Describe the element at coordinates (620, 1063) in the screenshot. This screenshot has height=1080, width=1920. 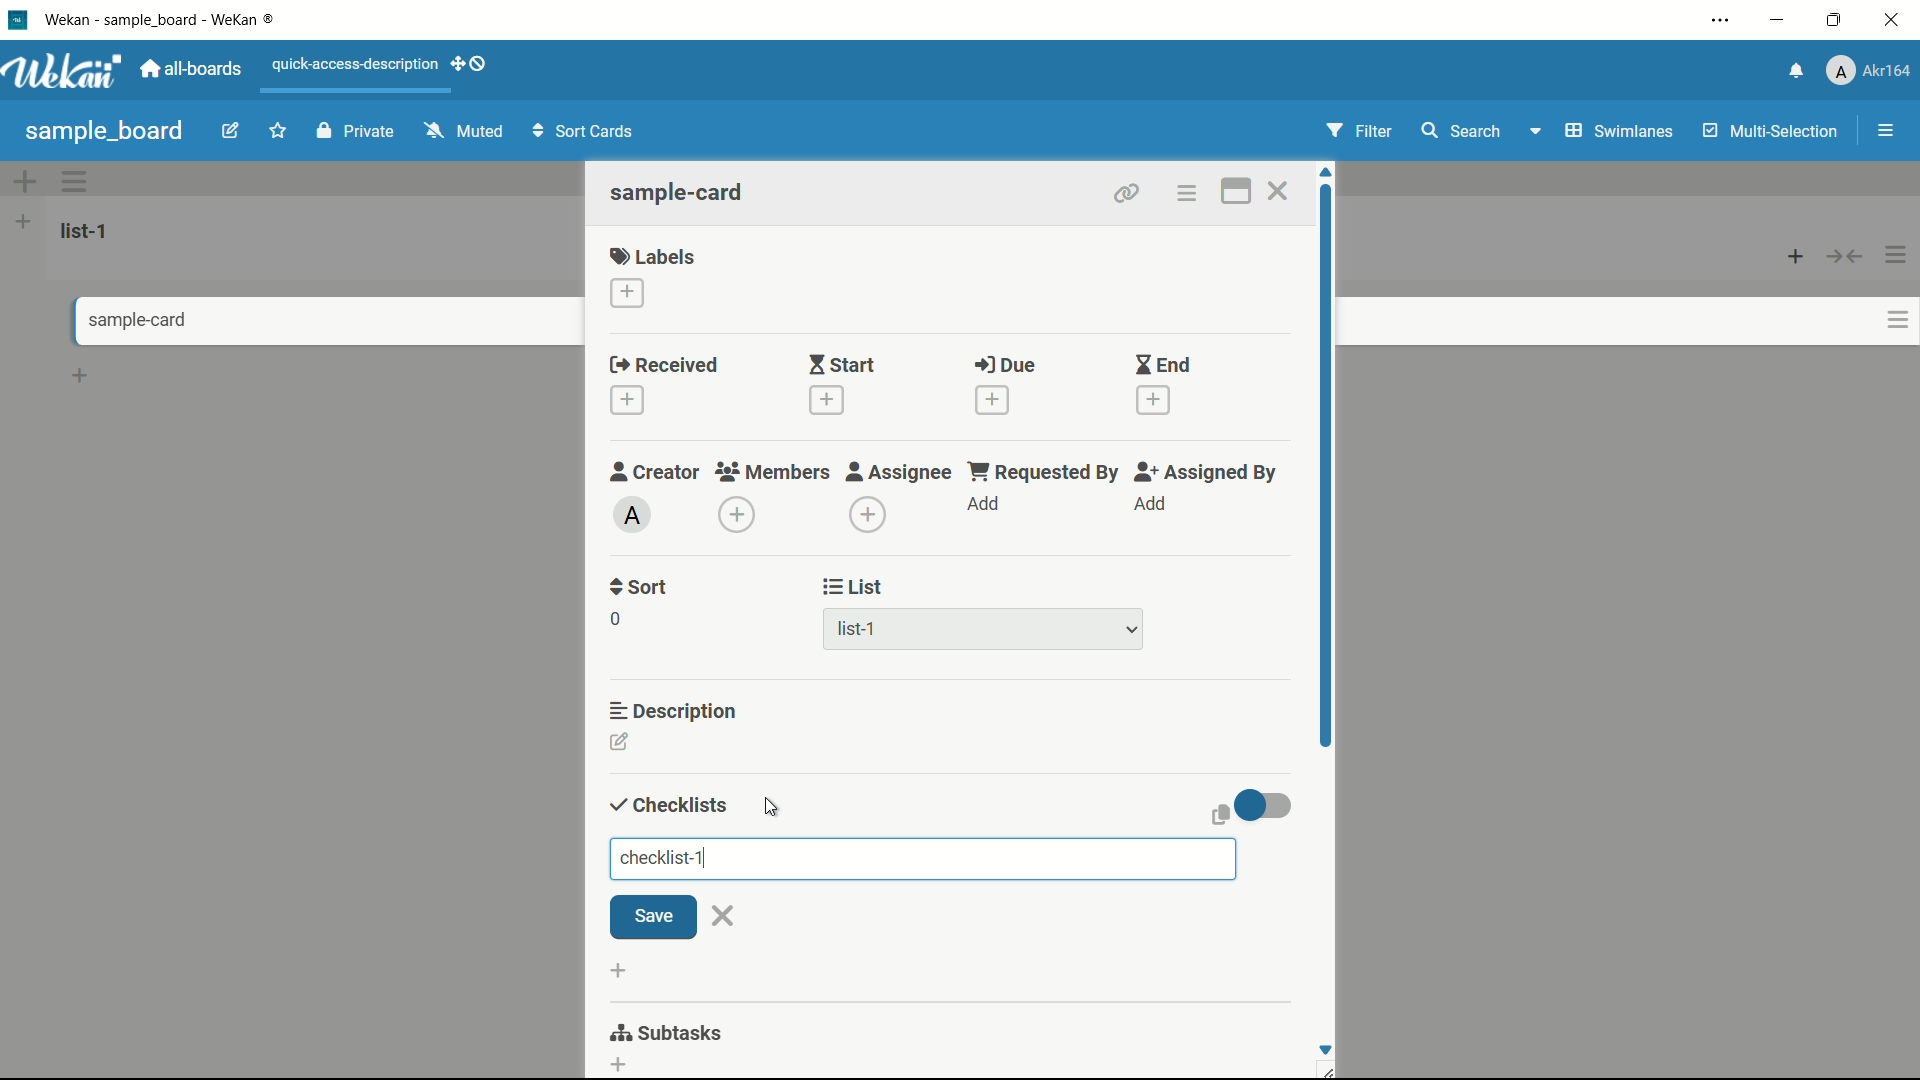
I see `add subtasks` at that location.